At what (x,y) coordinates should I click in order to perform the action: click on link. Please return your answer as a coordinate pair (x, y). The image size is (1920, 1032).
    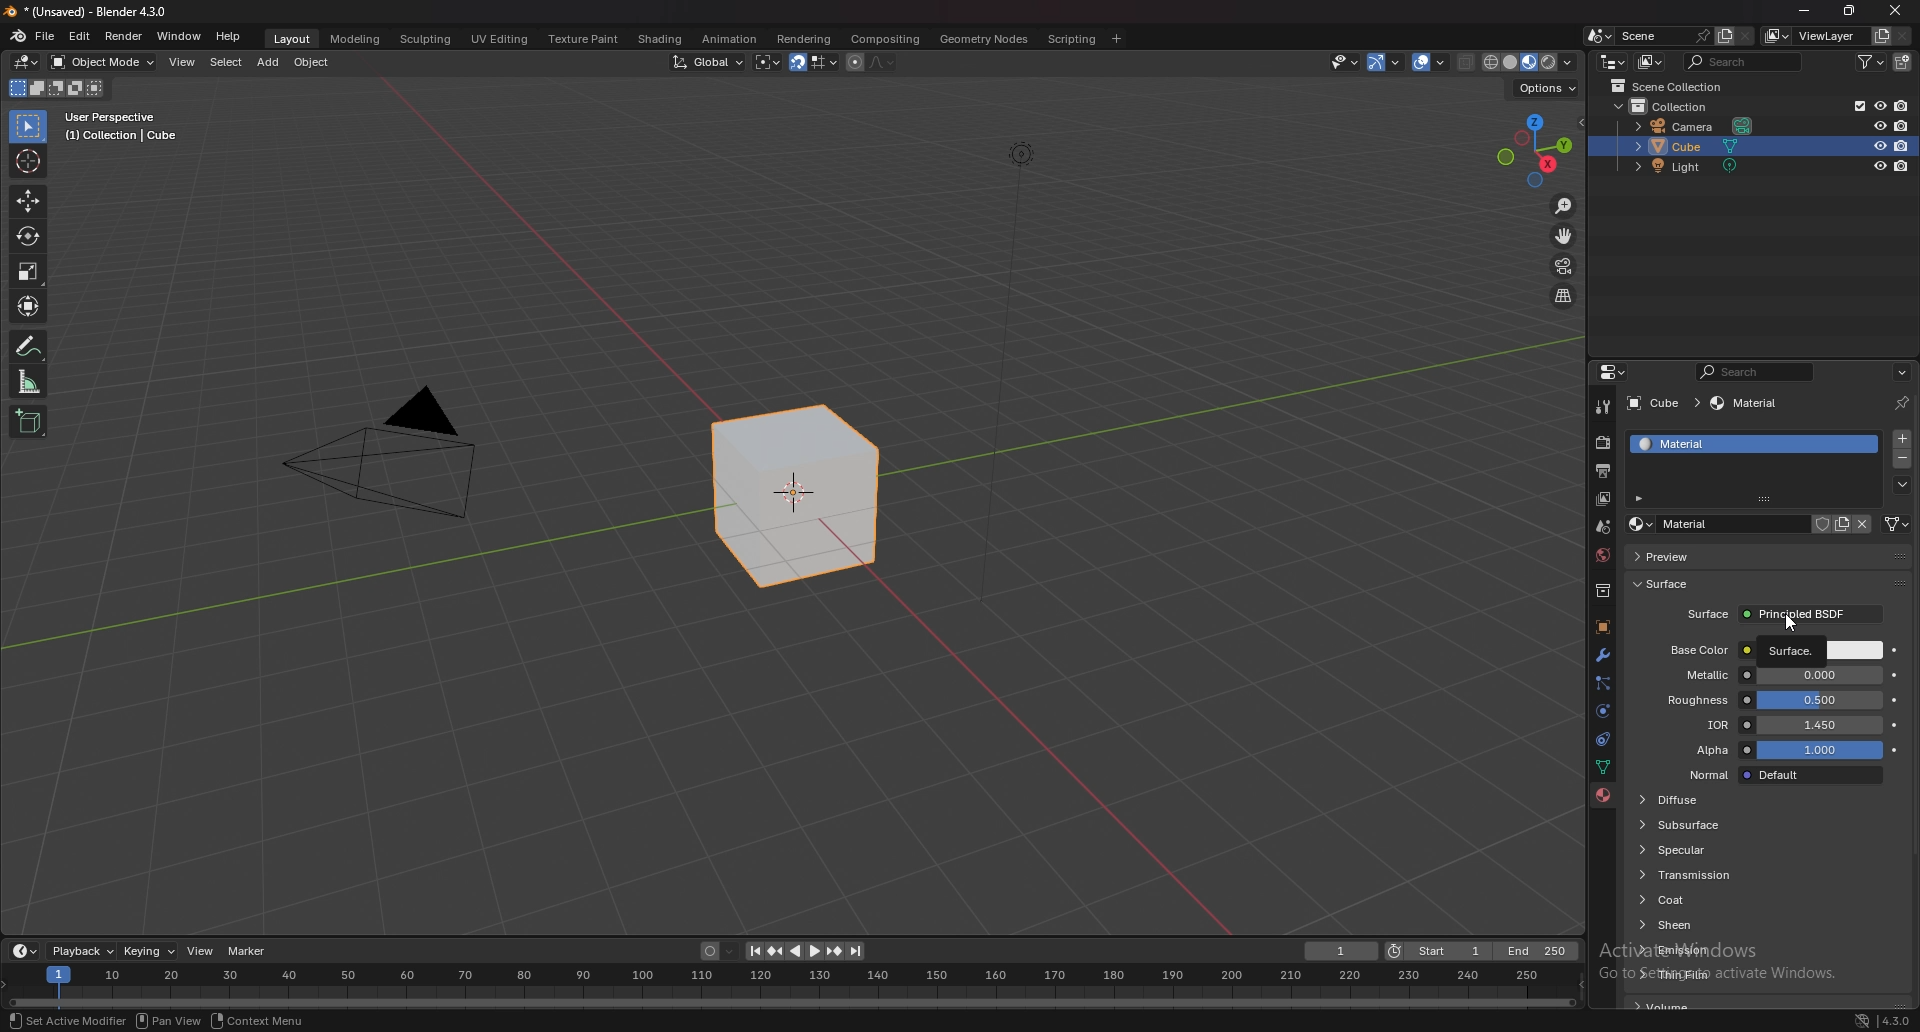
    Looking at the image, I should click on (1897, 524).